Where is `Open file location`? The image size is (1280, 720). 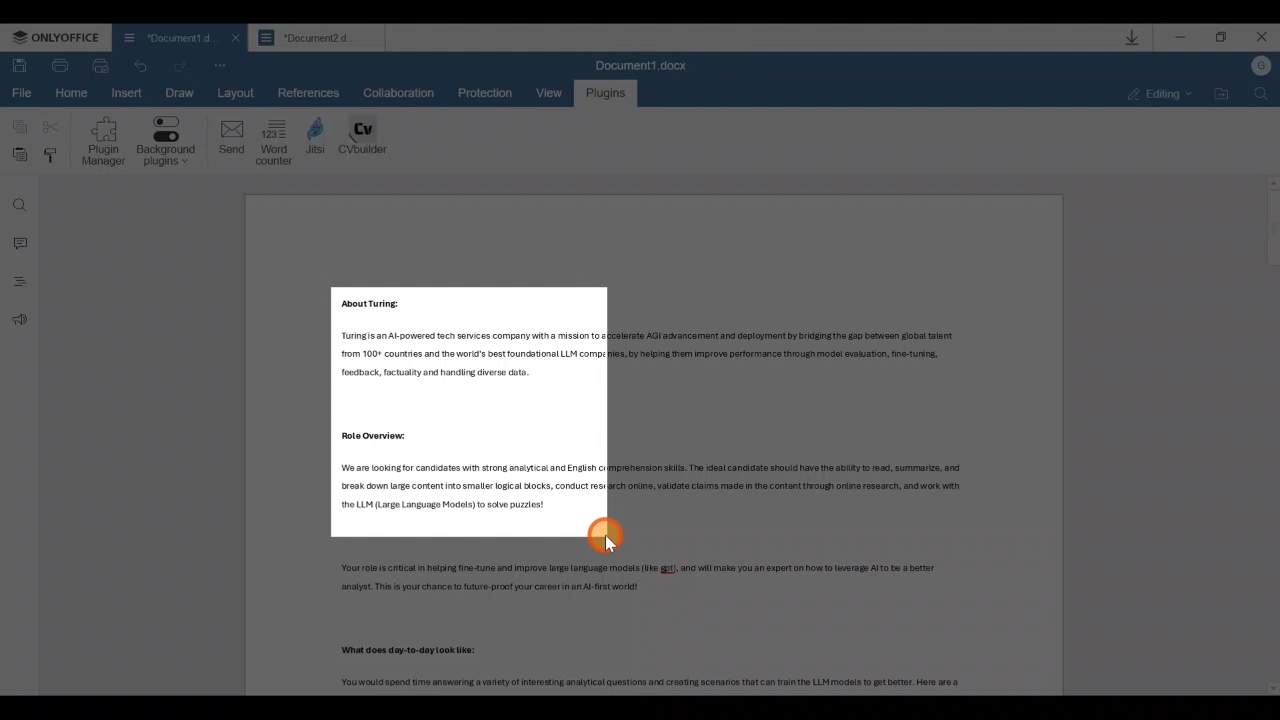 Open file location is located at coordinates (1218, 94).